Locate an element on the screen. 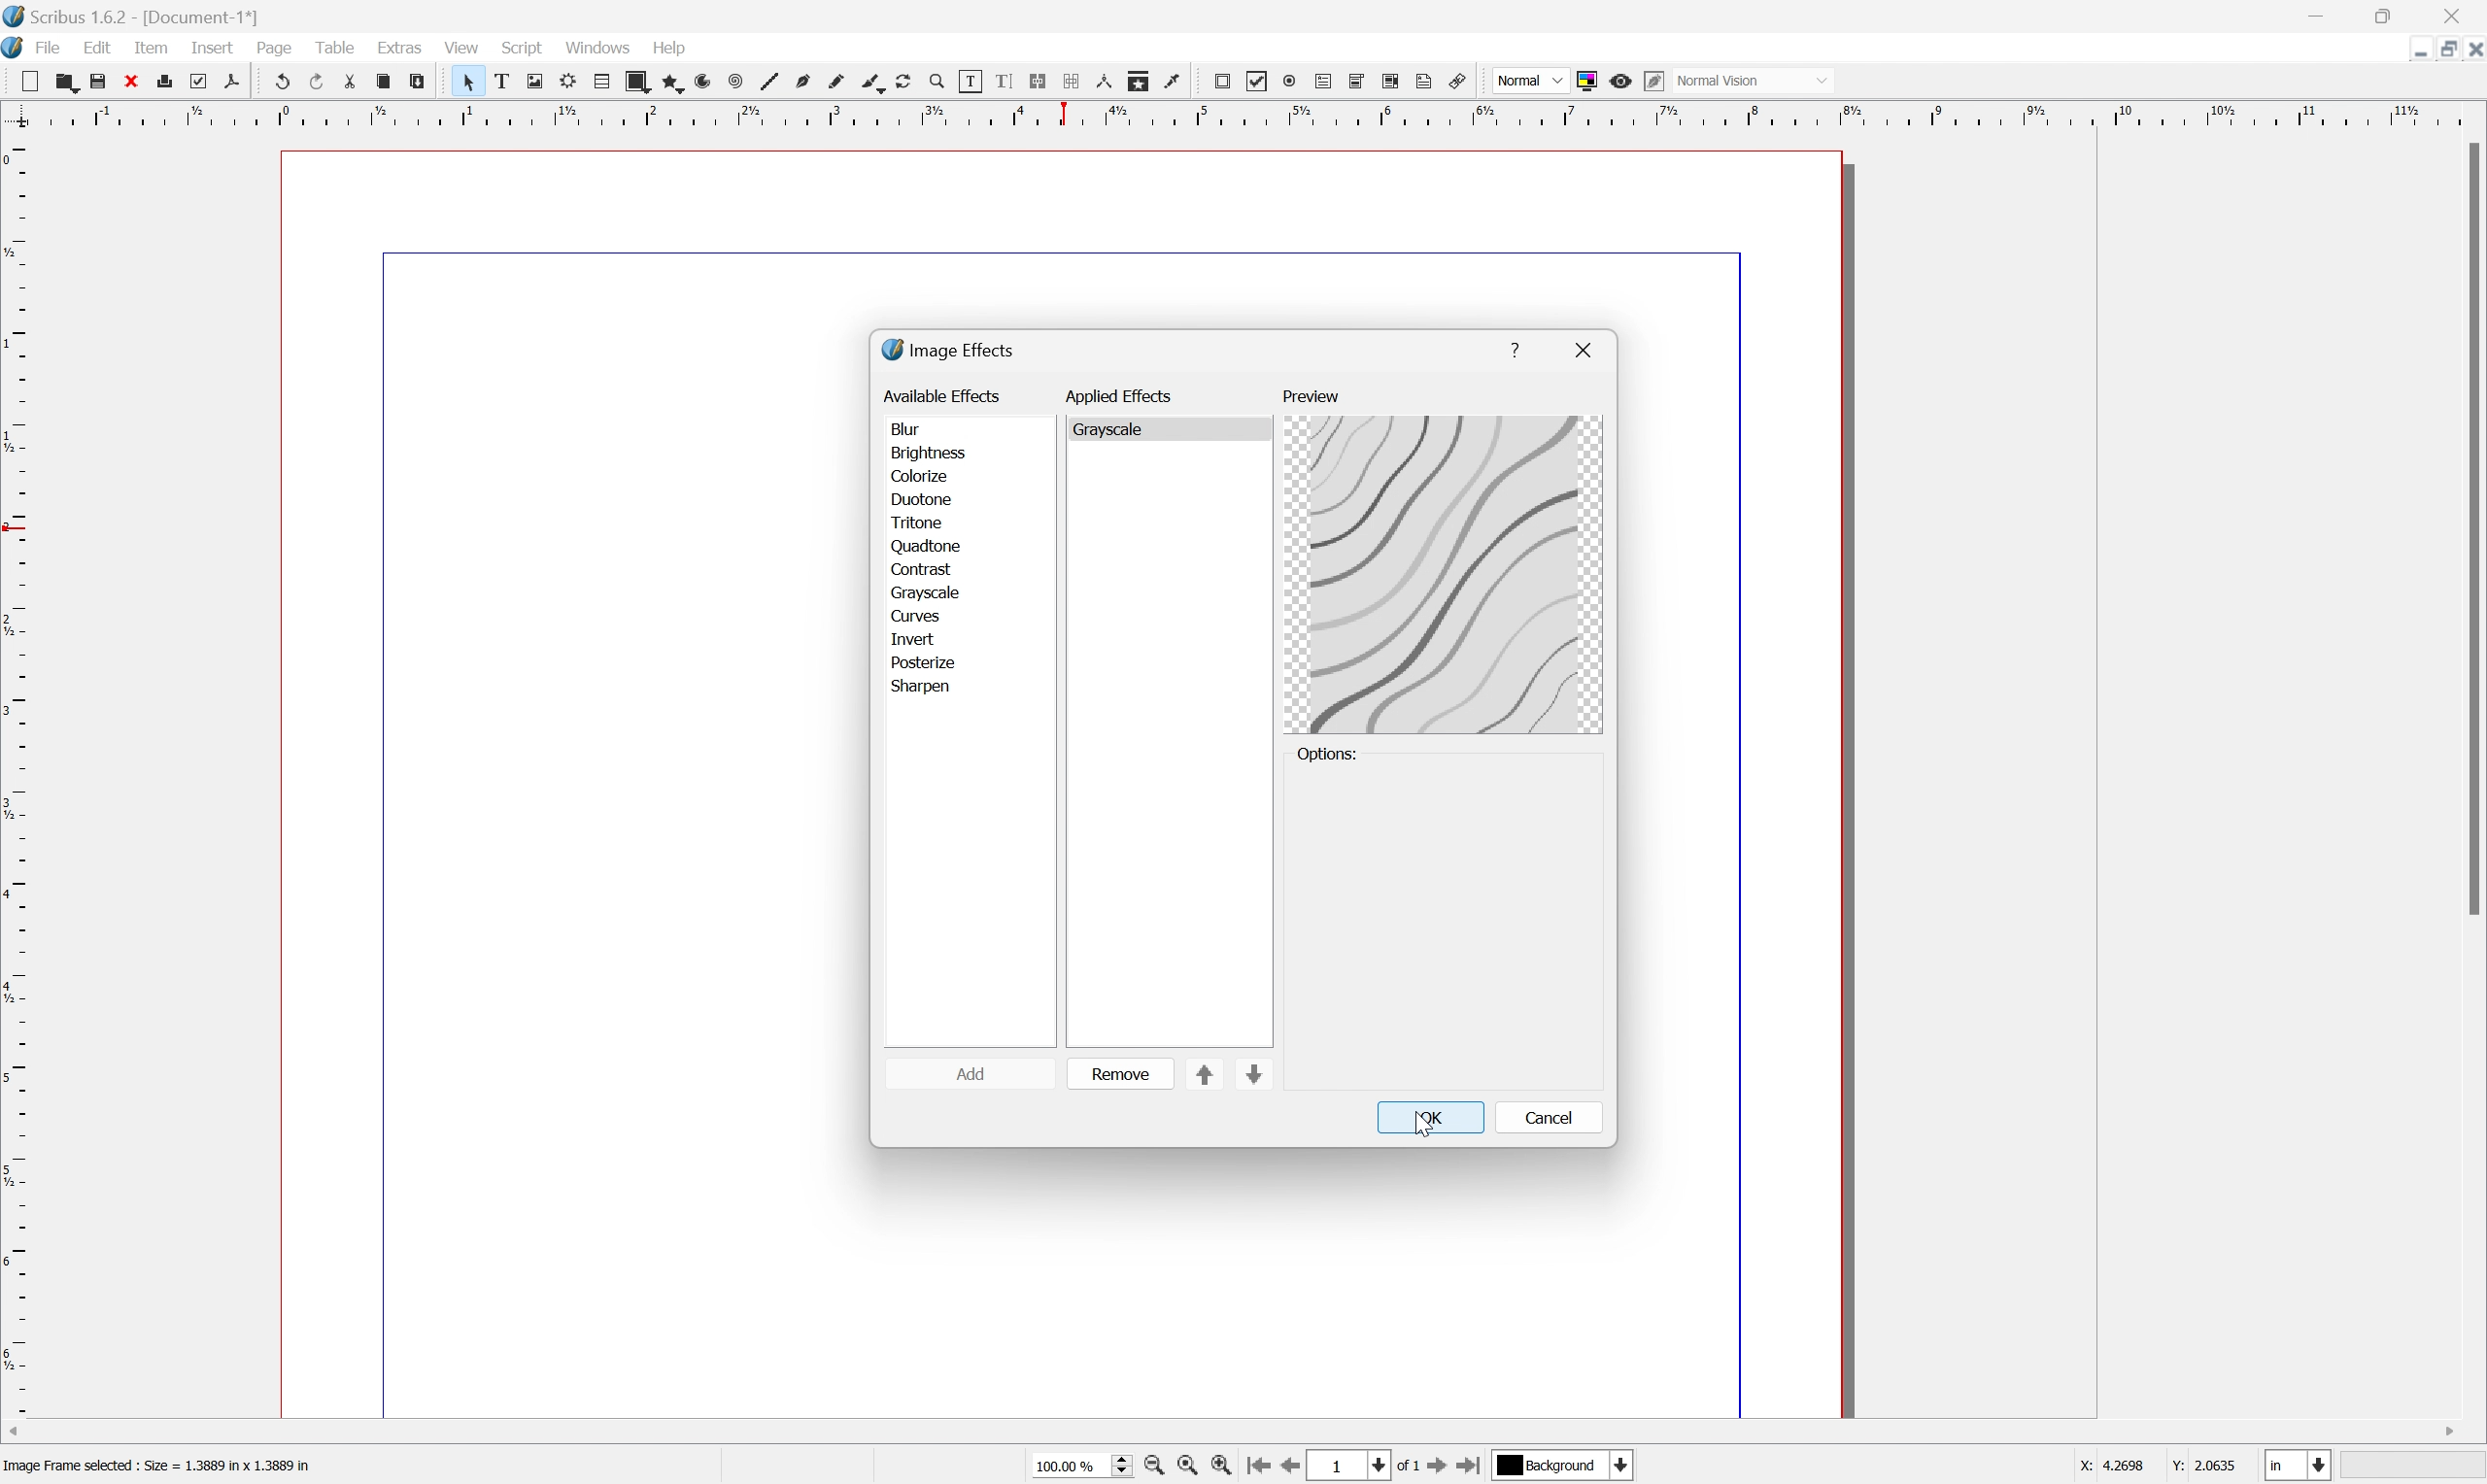 This screenshot has height=1484, width=2487. PDF list box is located at coordinates (1395, 81).